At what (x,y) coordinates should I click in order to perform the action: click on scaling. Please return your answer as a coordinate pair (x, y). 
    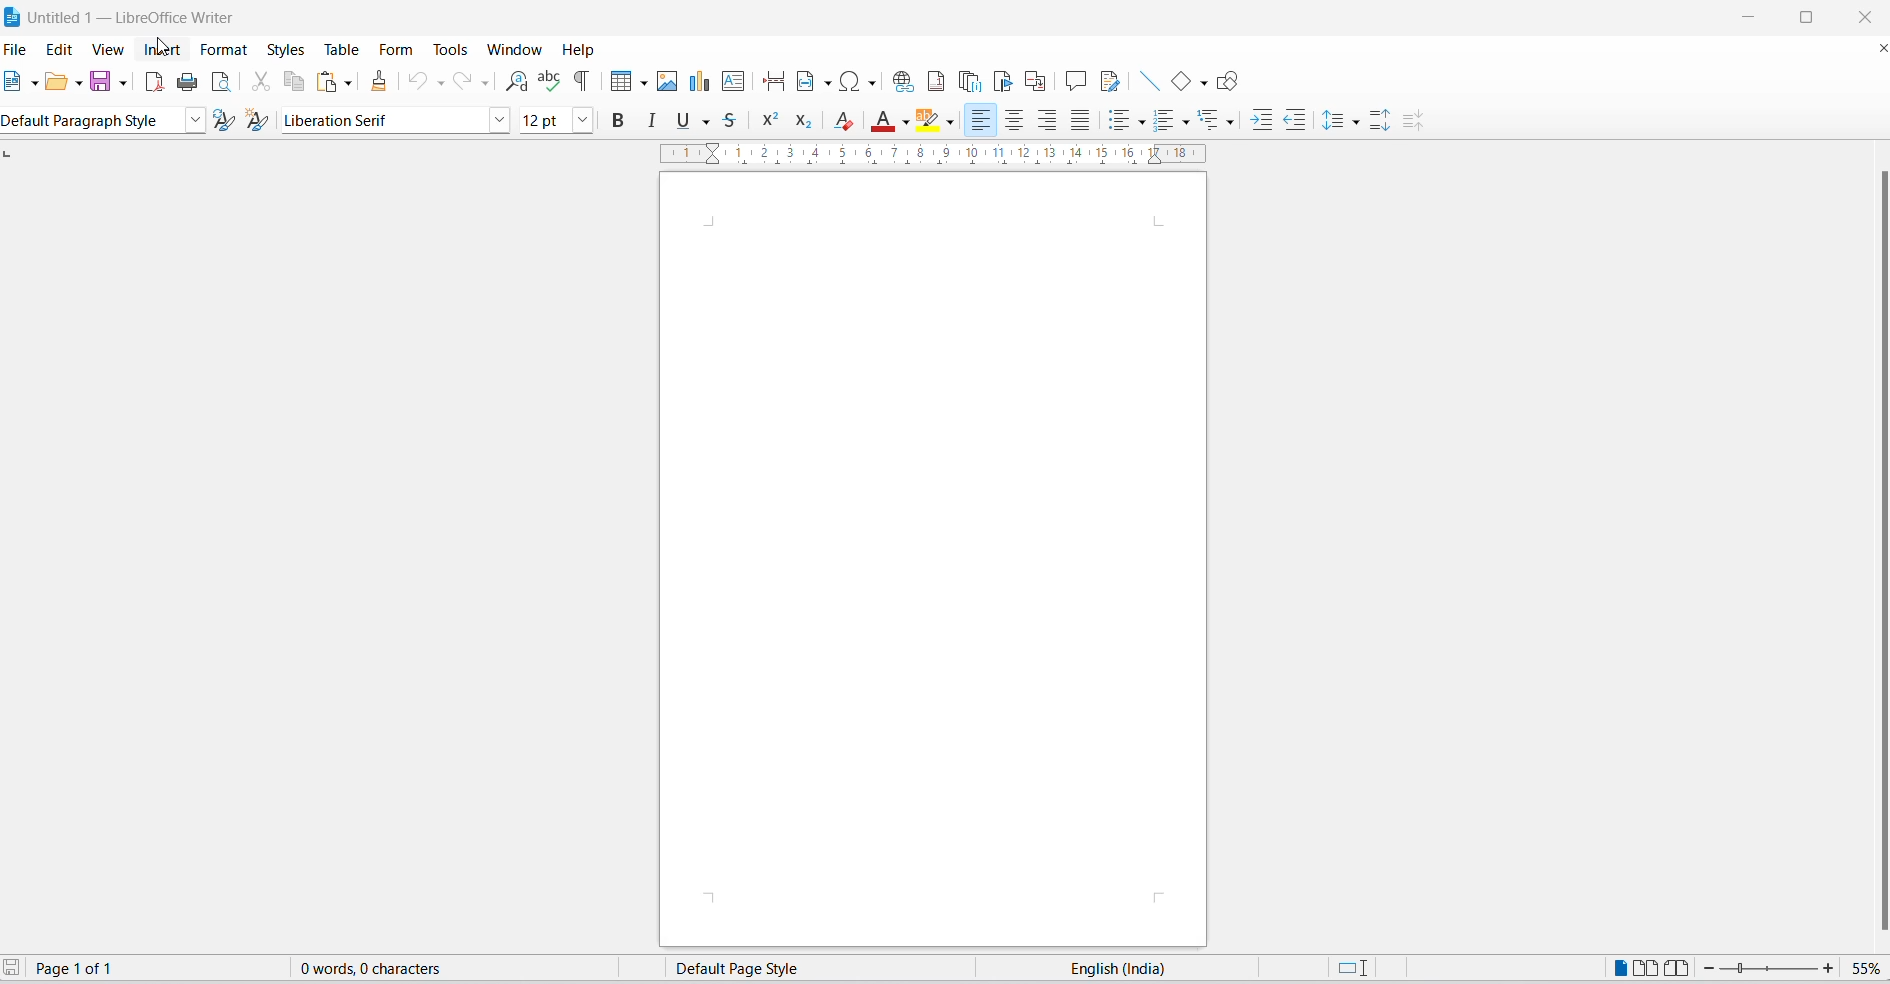
    Looking at the image, I should click on (942, 155).